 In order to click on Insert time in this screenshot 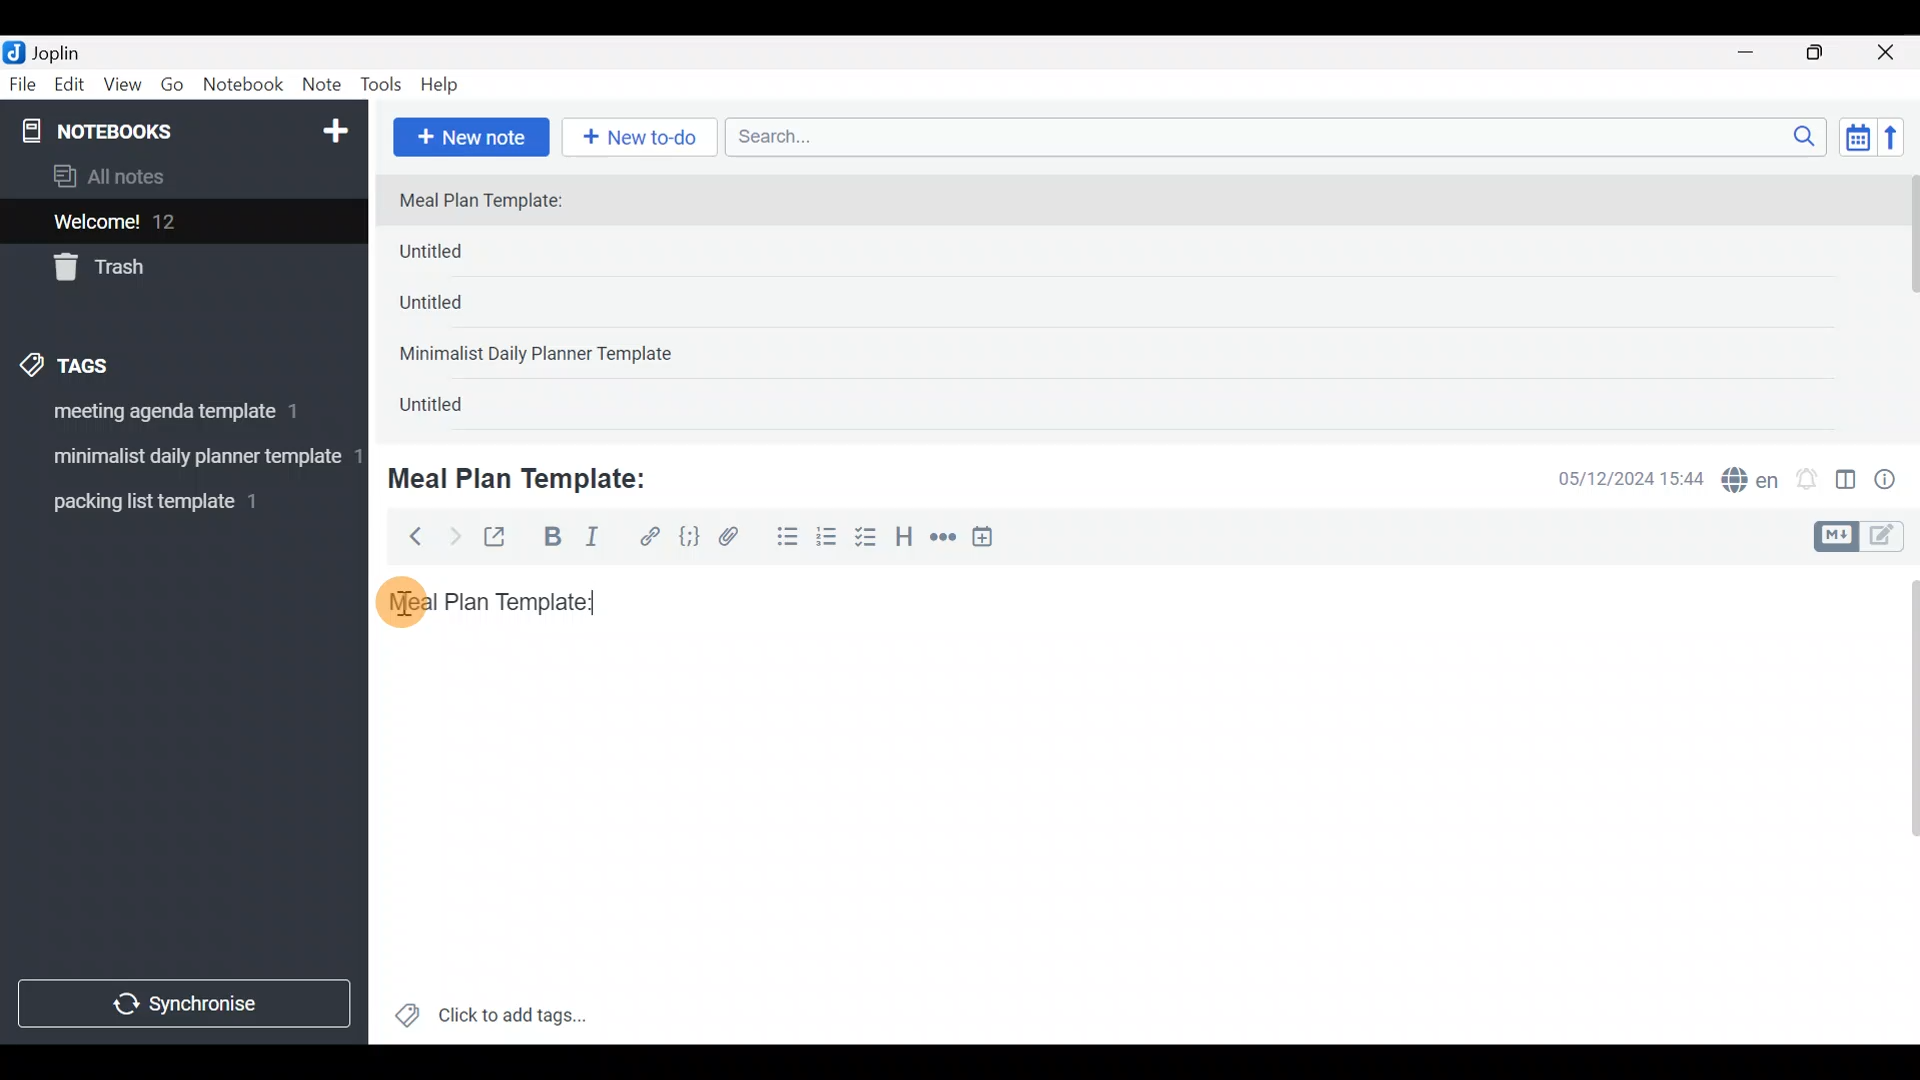, I will do `click(992, 540)`.